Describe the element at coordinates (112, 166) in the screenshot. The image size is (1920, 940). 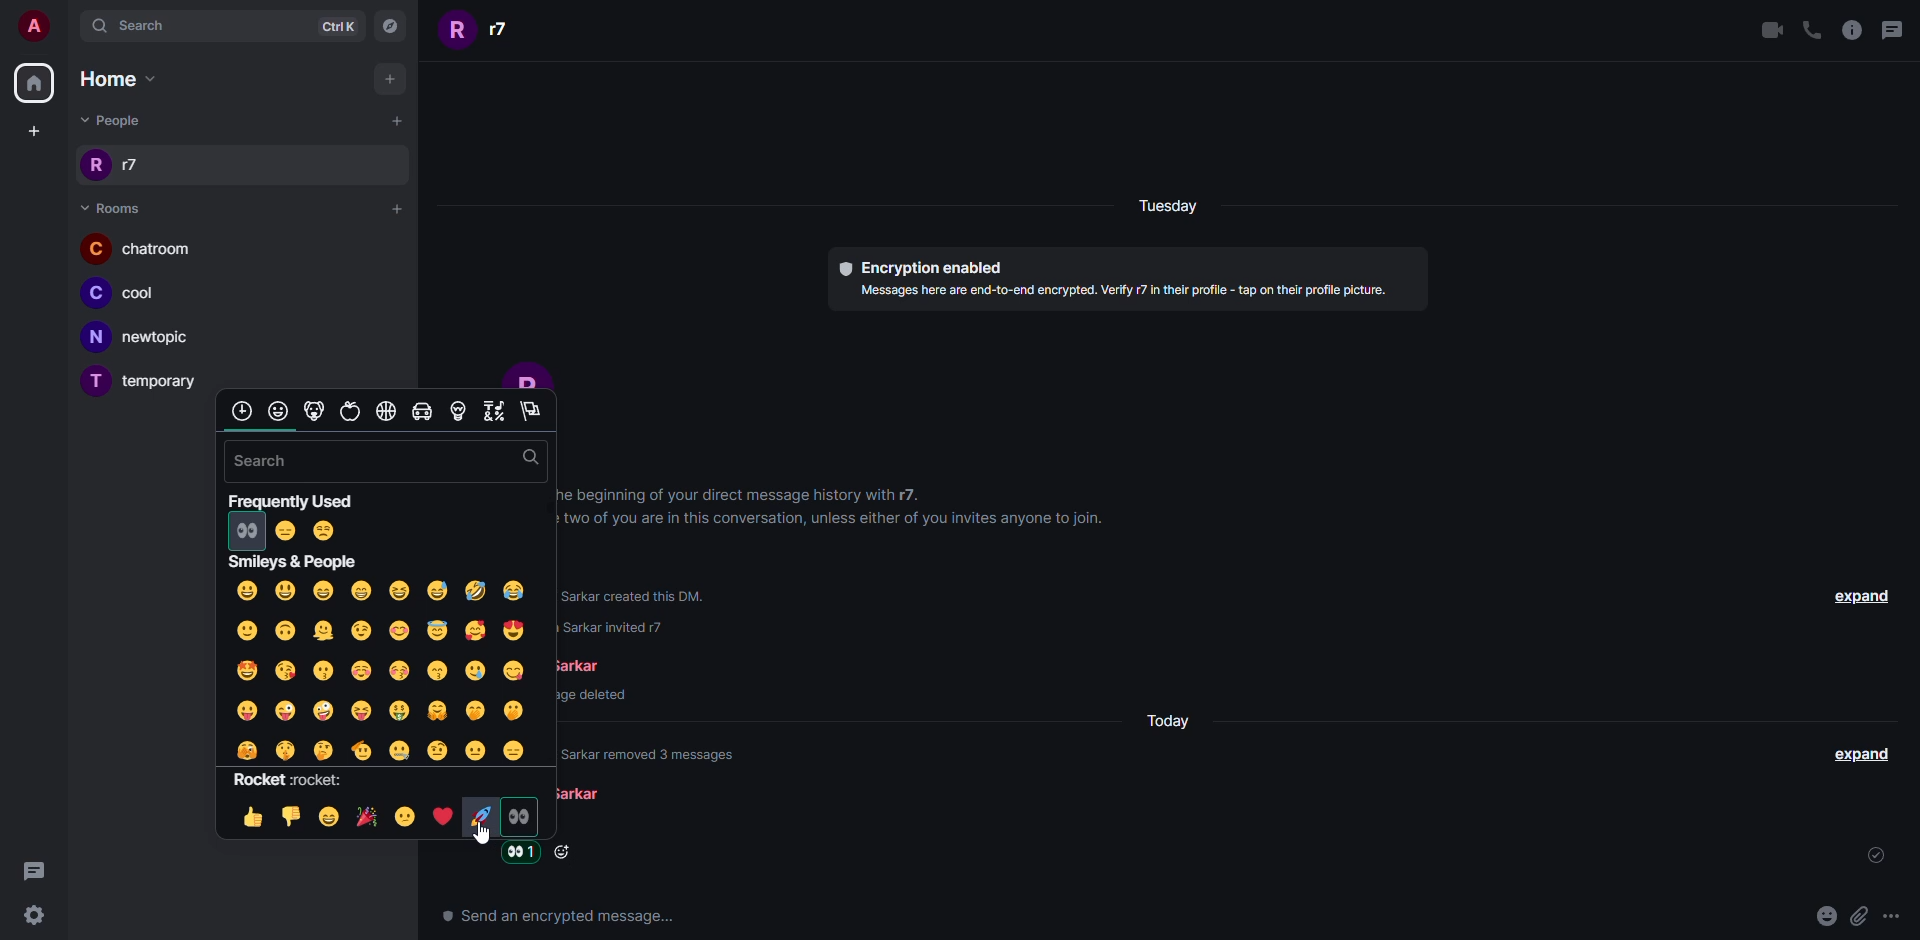
I see `people` at that location.